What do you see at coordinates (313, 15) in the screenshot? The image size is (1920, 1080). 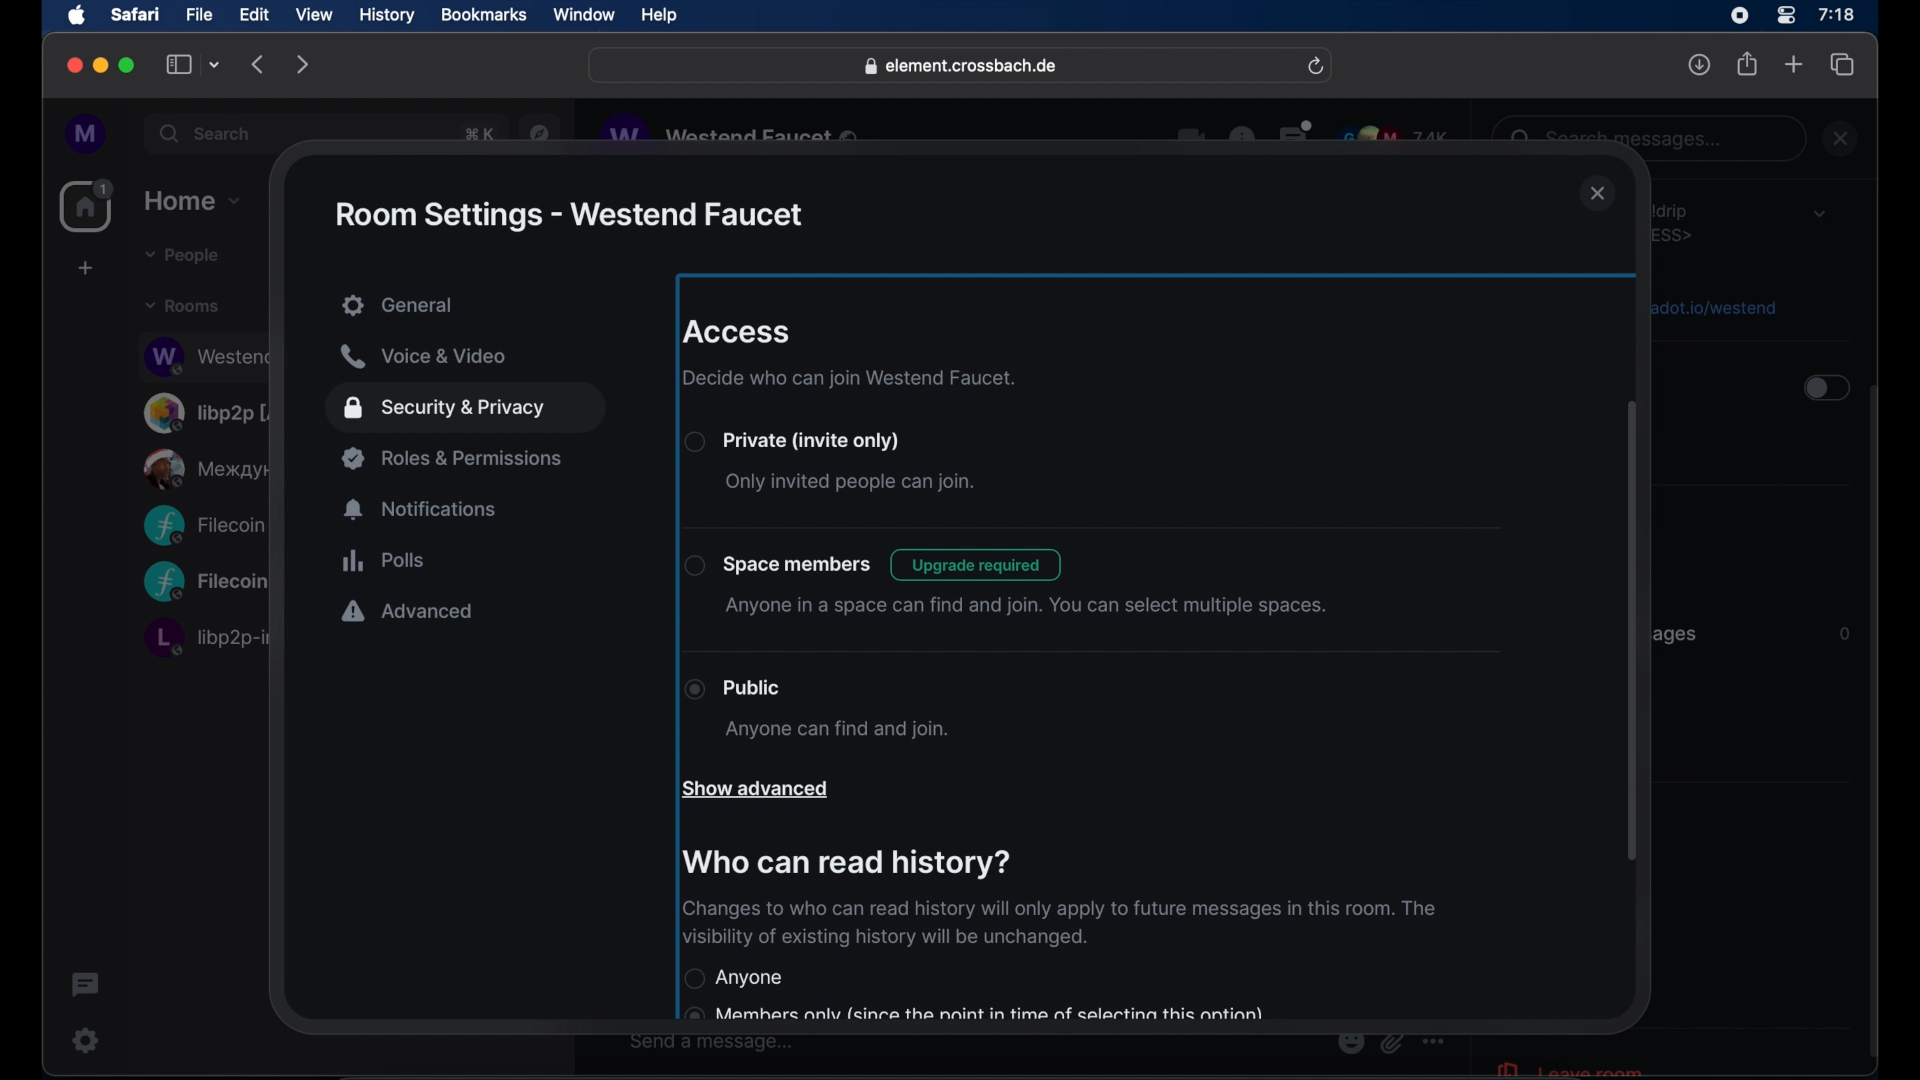 I see `view` at bounding box center [313, 15].